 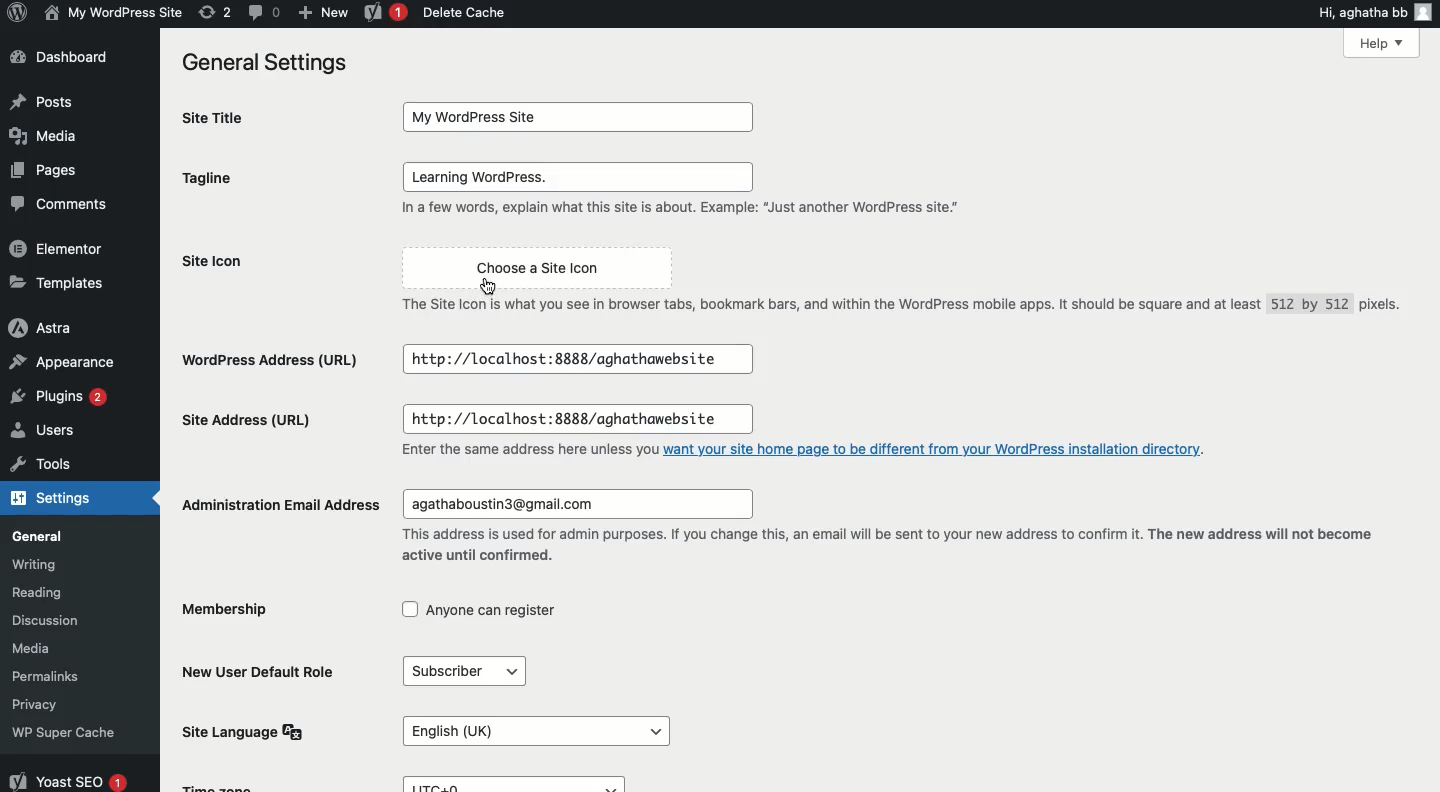 I want to click on Timezone, so click(x=229, y=784).